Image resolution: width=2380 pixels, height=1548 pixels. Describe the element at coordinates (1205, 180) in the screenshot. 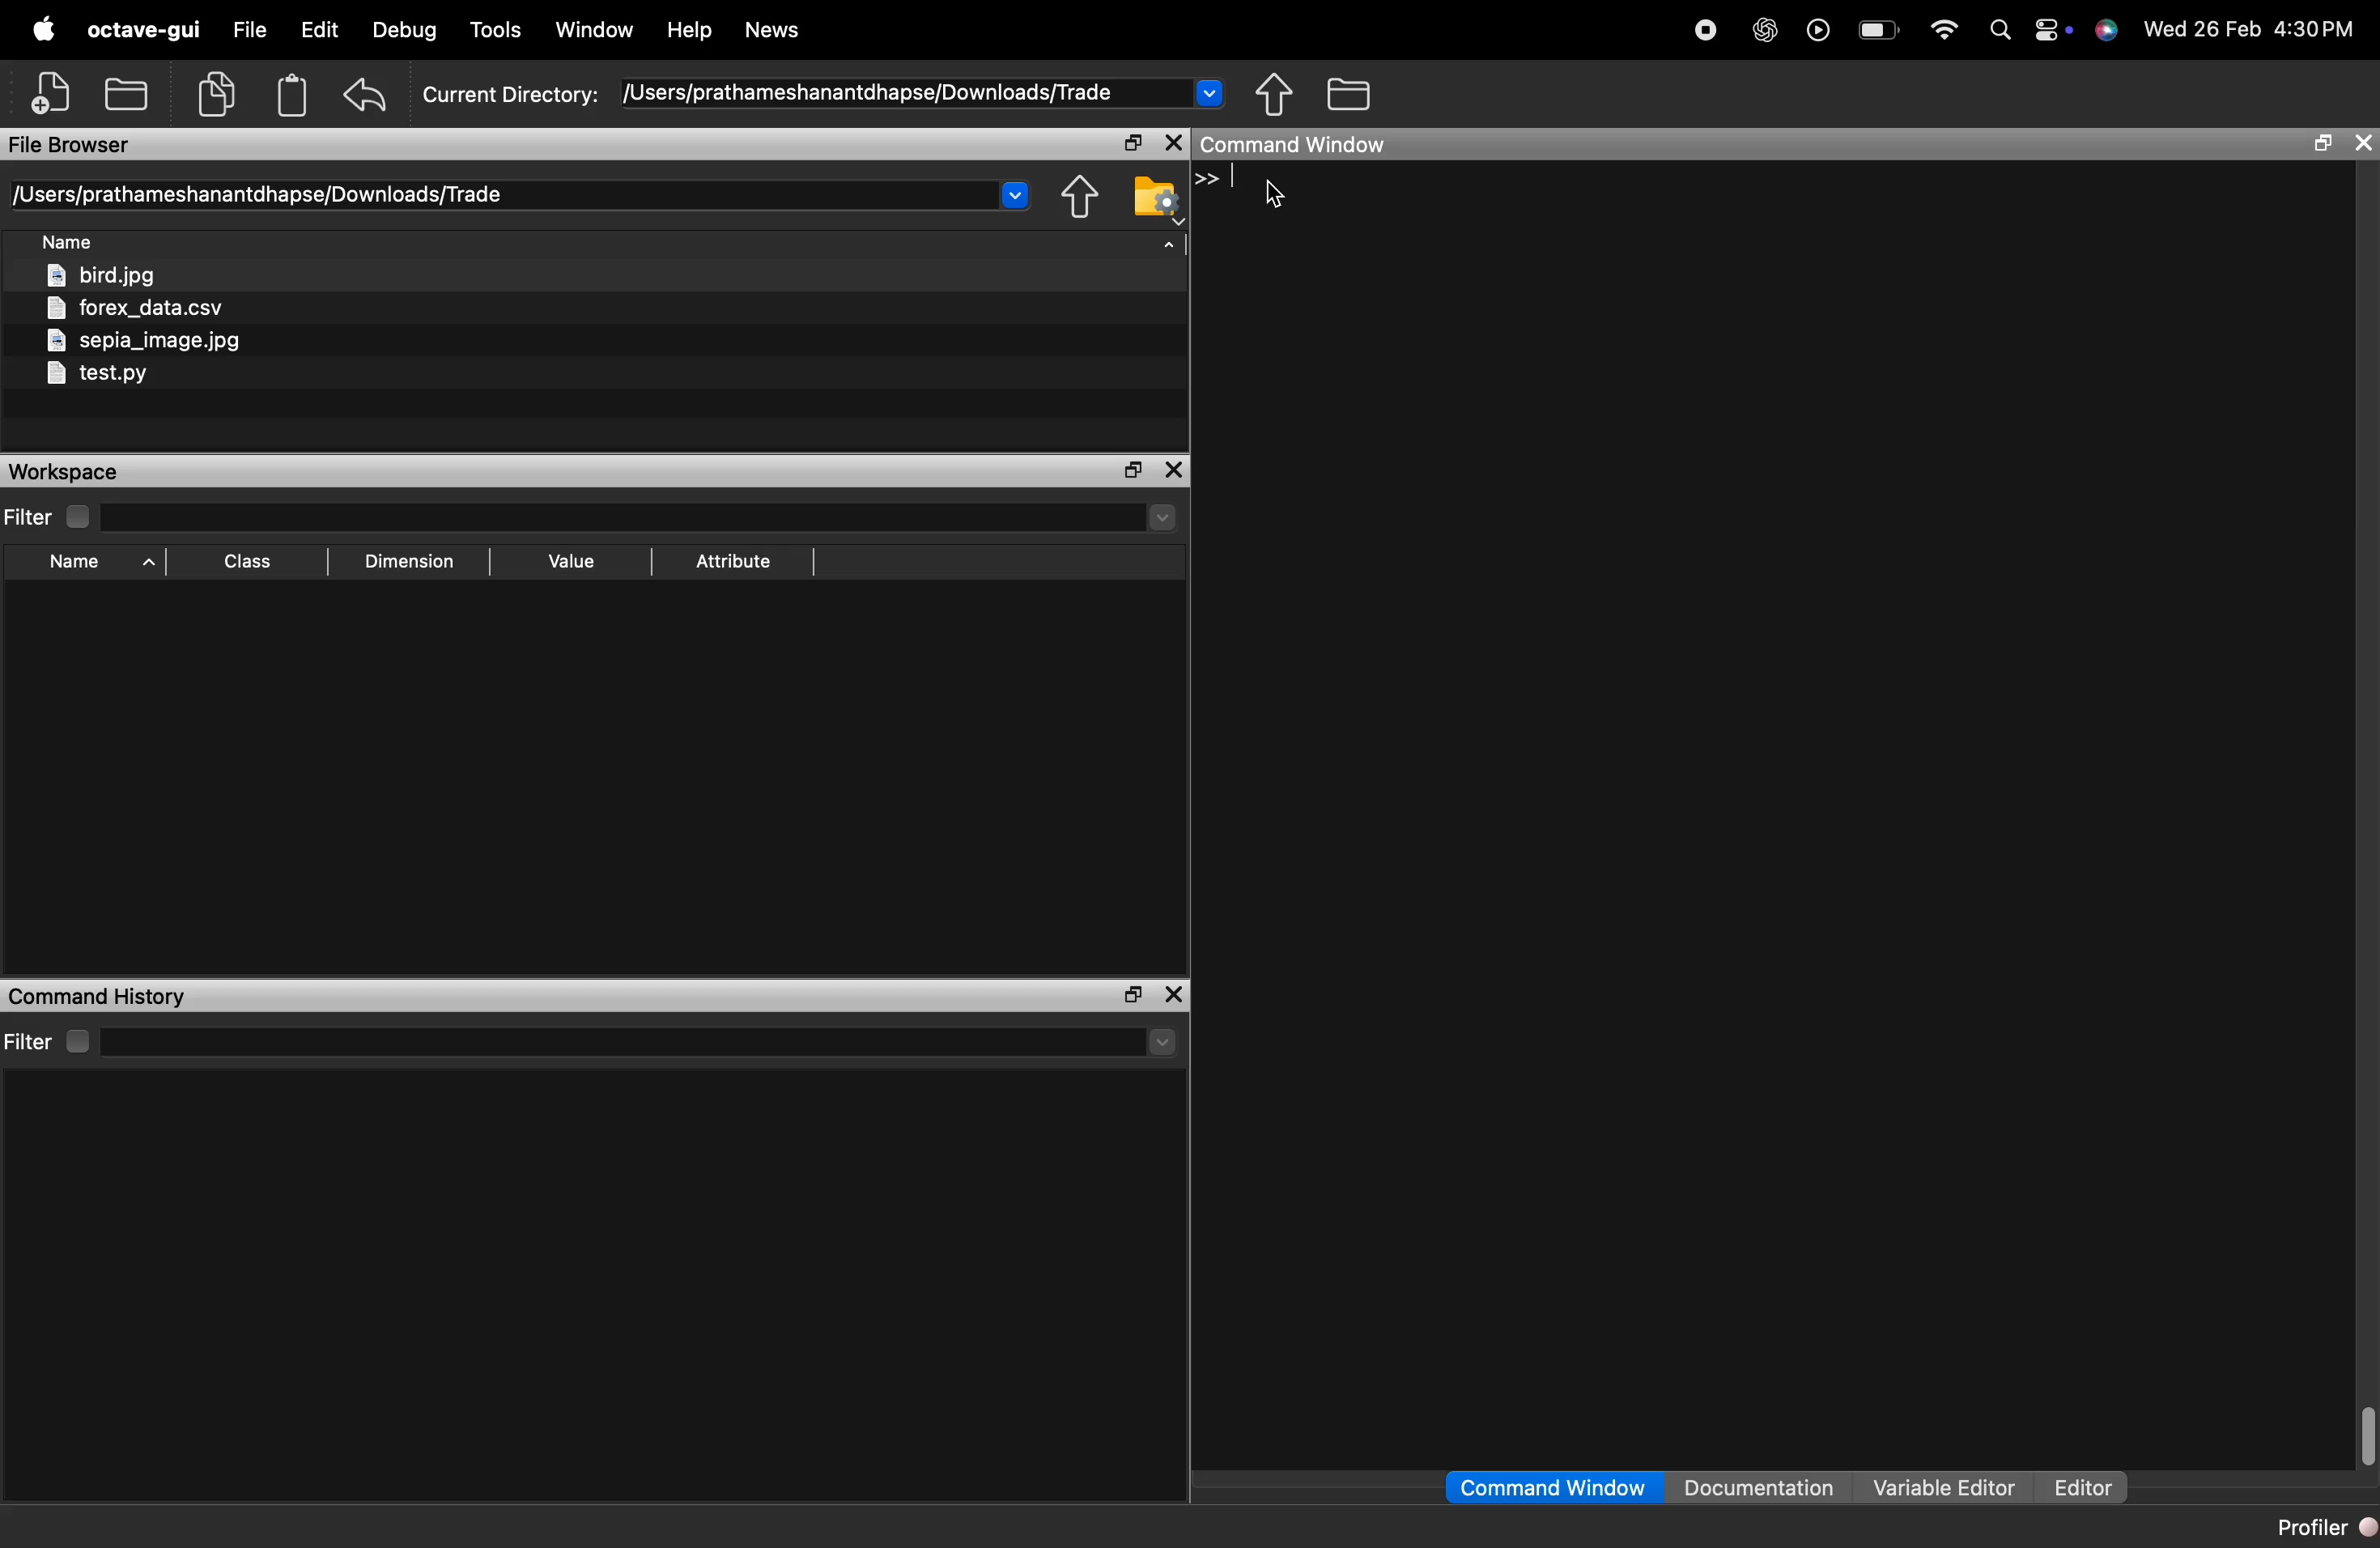

I see `>>` at that location.